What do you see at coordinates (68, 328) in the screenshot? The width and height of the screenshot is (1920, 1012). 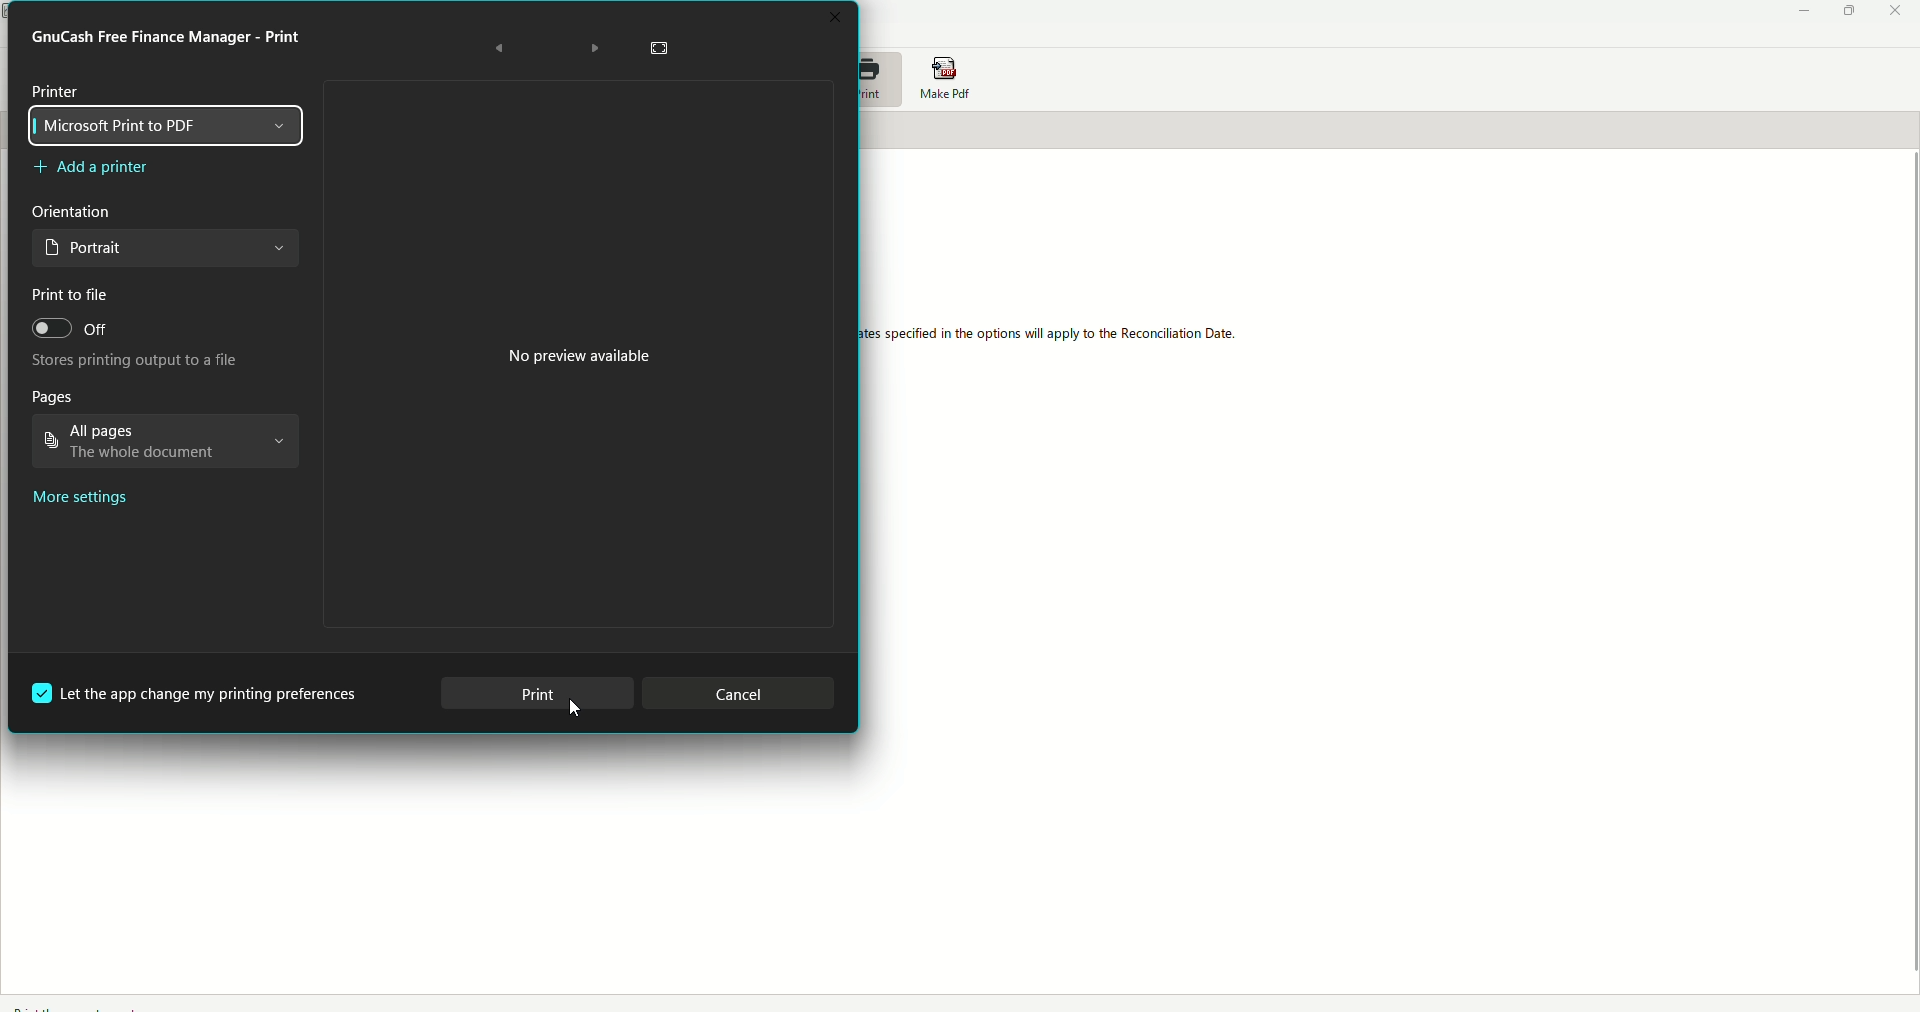 I see `Off` at bounding box center [68, 328].